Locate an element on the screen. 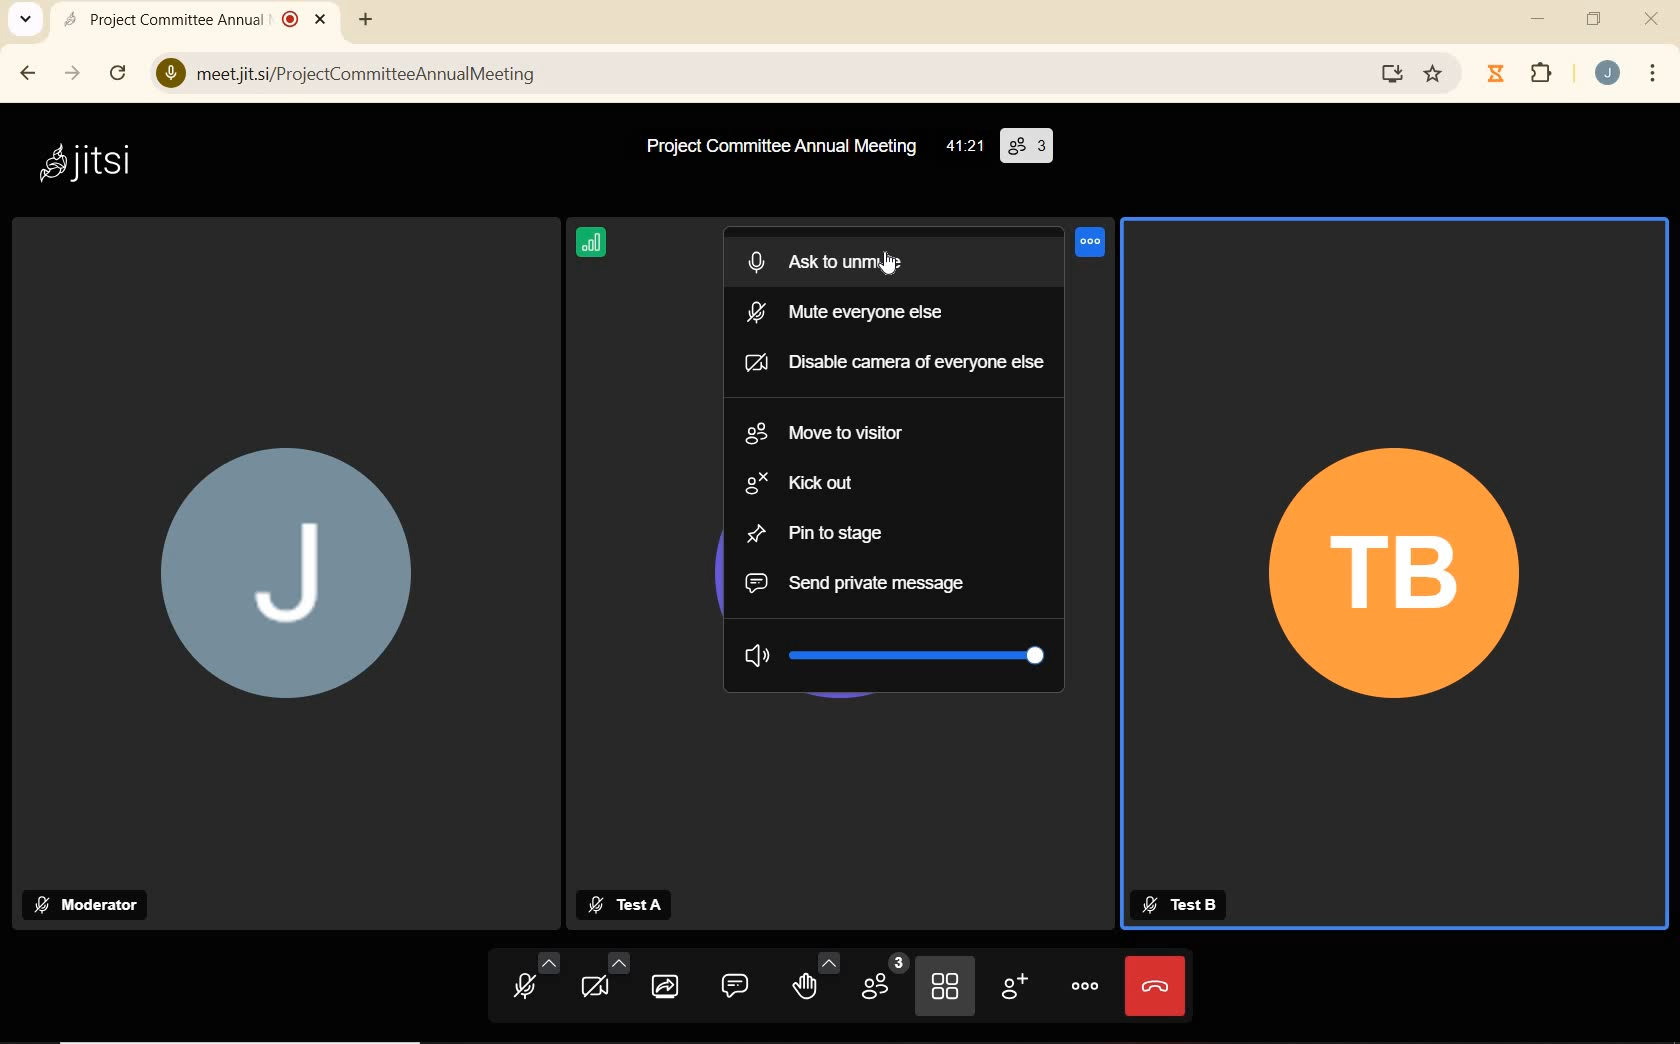 This screenshot has width=1680, height=1044. SEND PRIVATE MESSAGE is located at coordinates (862, 585).